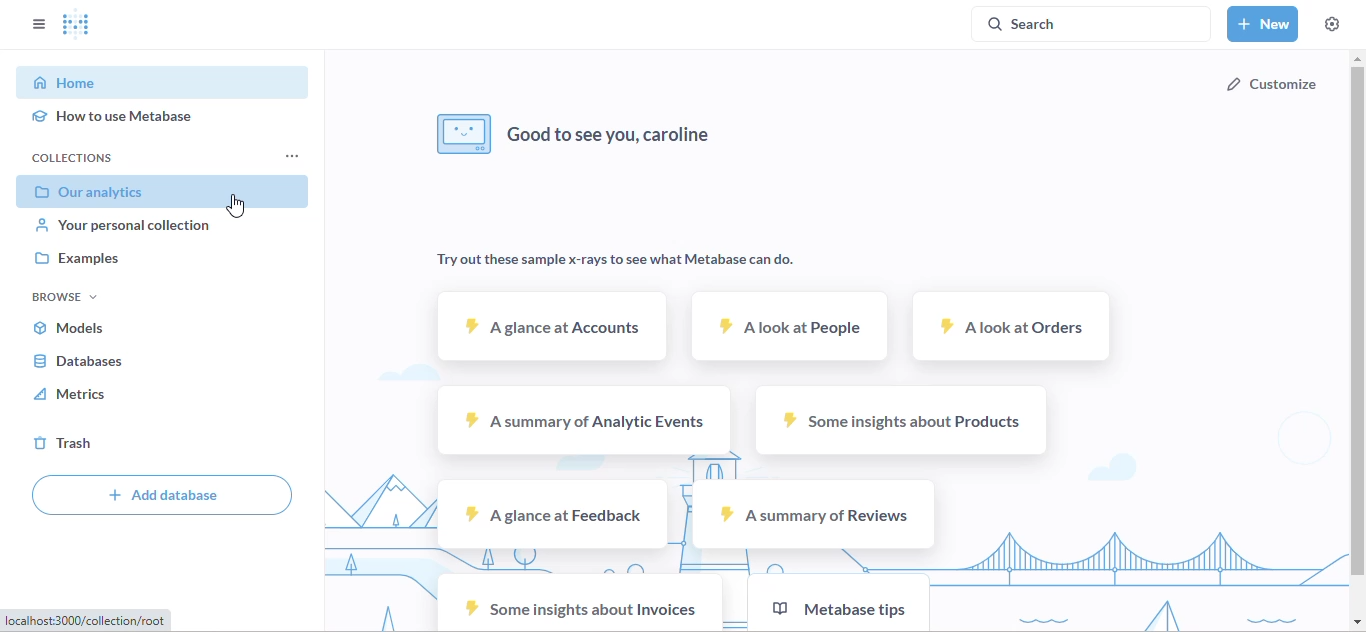  What do you see at coordinates (292, 157) in the screenshot?
I see `collections settings` at bounding box center [292, 157].